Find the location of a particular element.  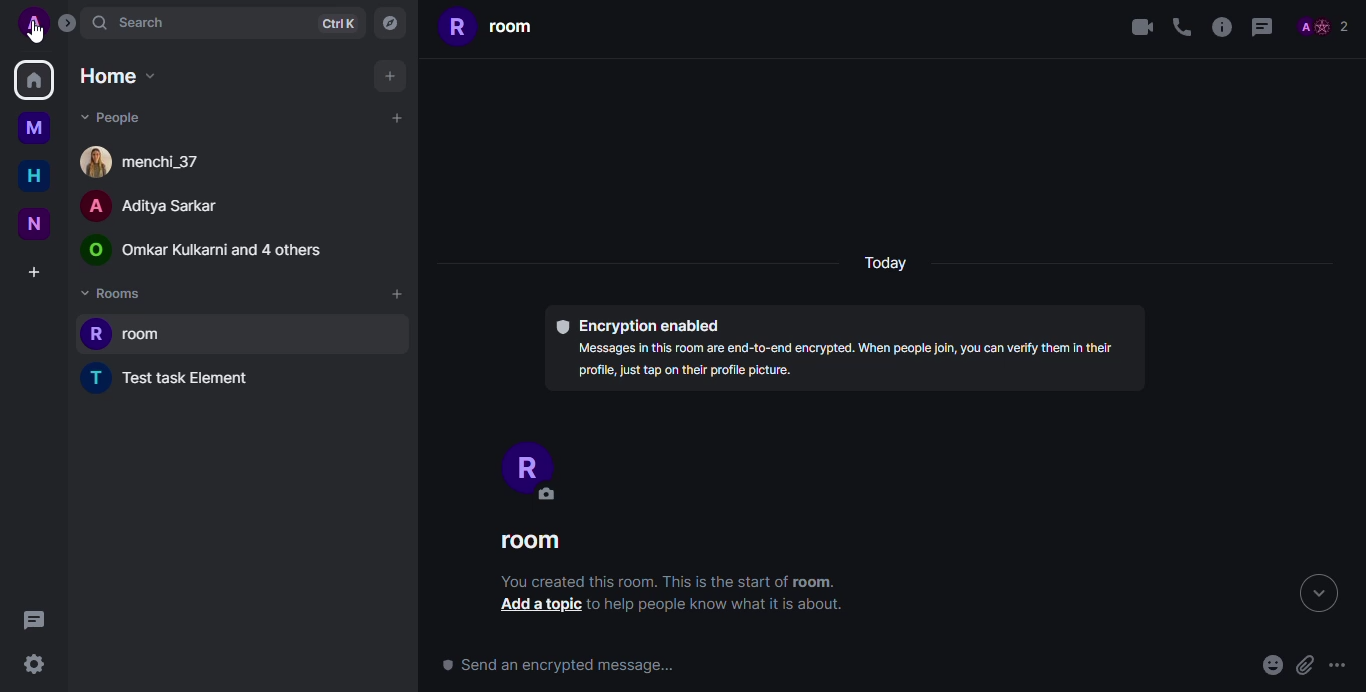

threads is located at coordinates (33, 619).